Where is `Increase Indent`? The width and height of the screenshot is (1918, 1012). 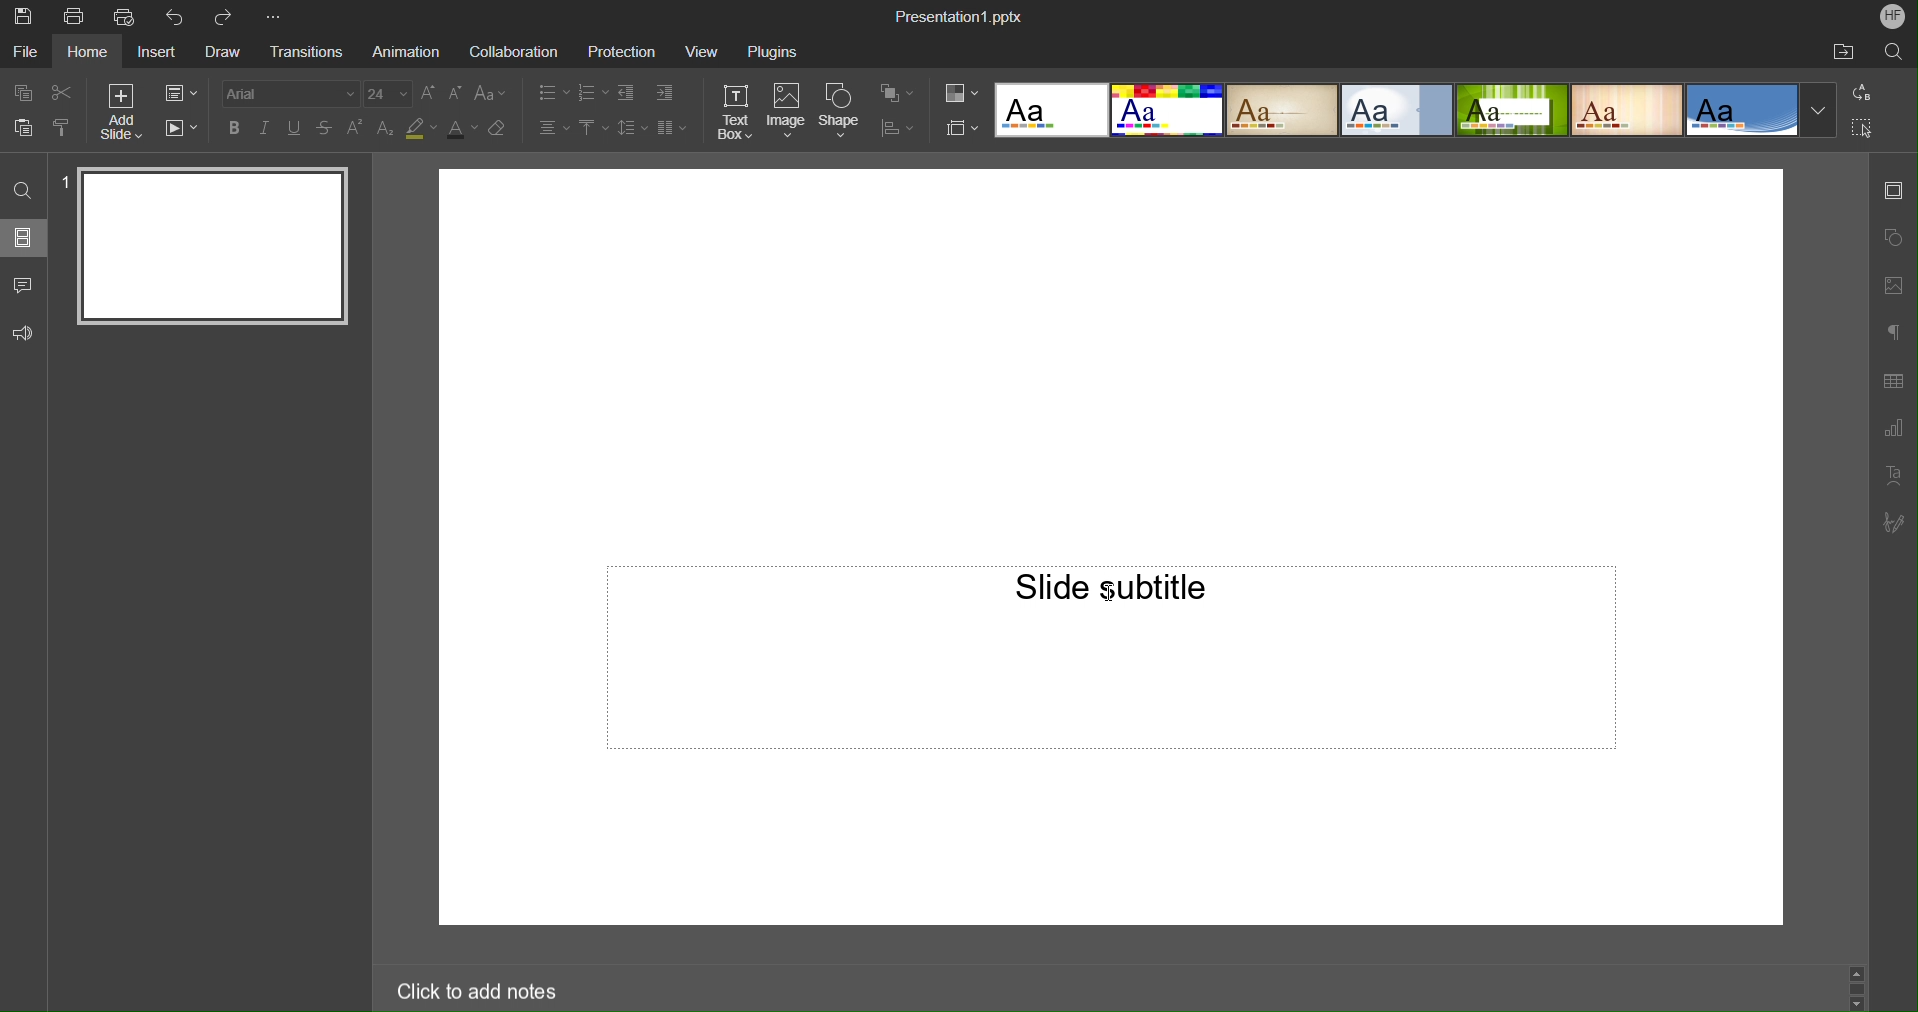 Increase Indent is located at coordinates (626, 93).